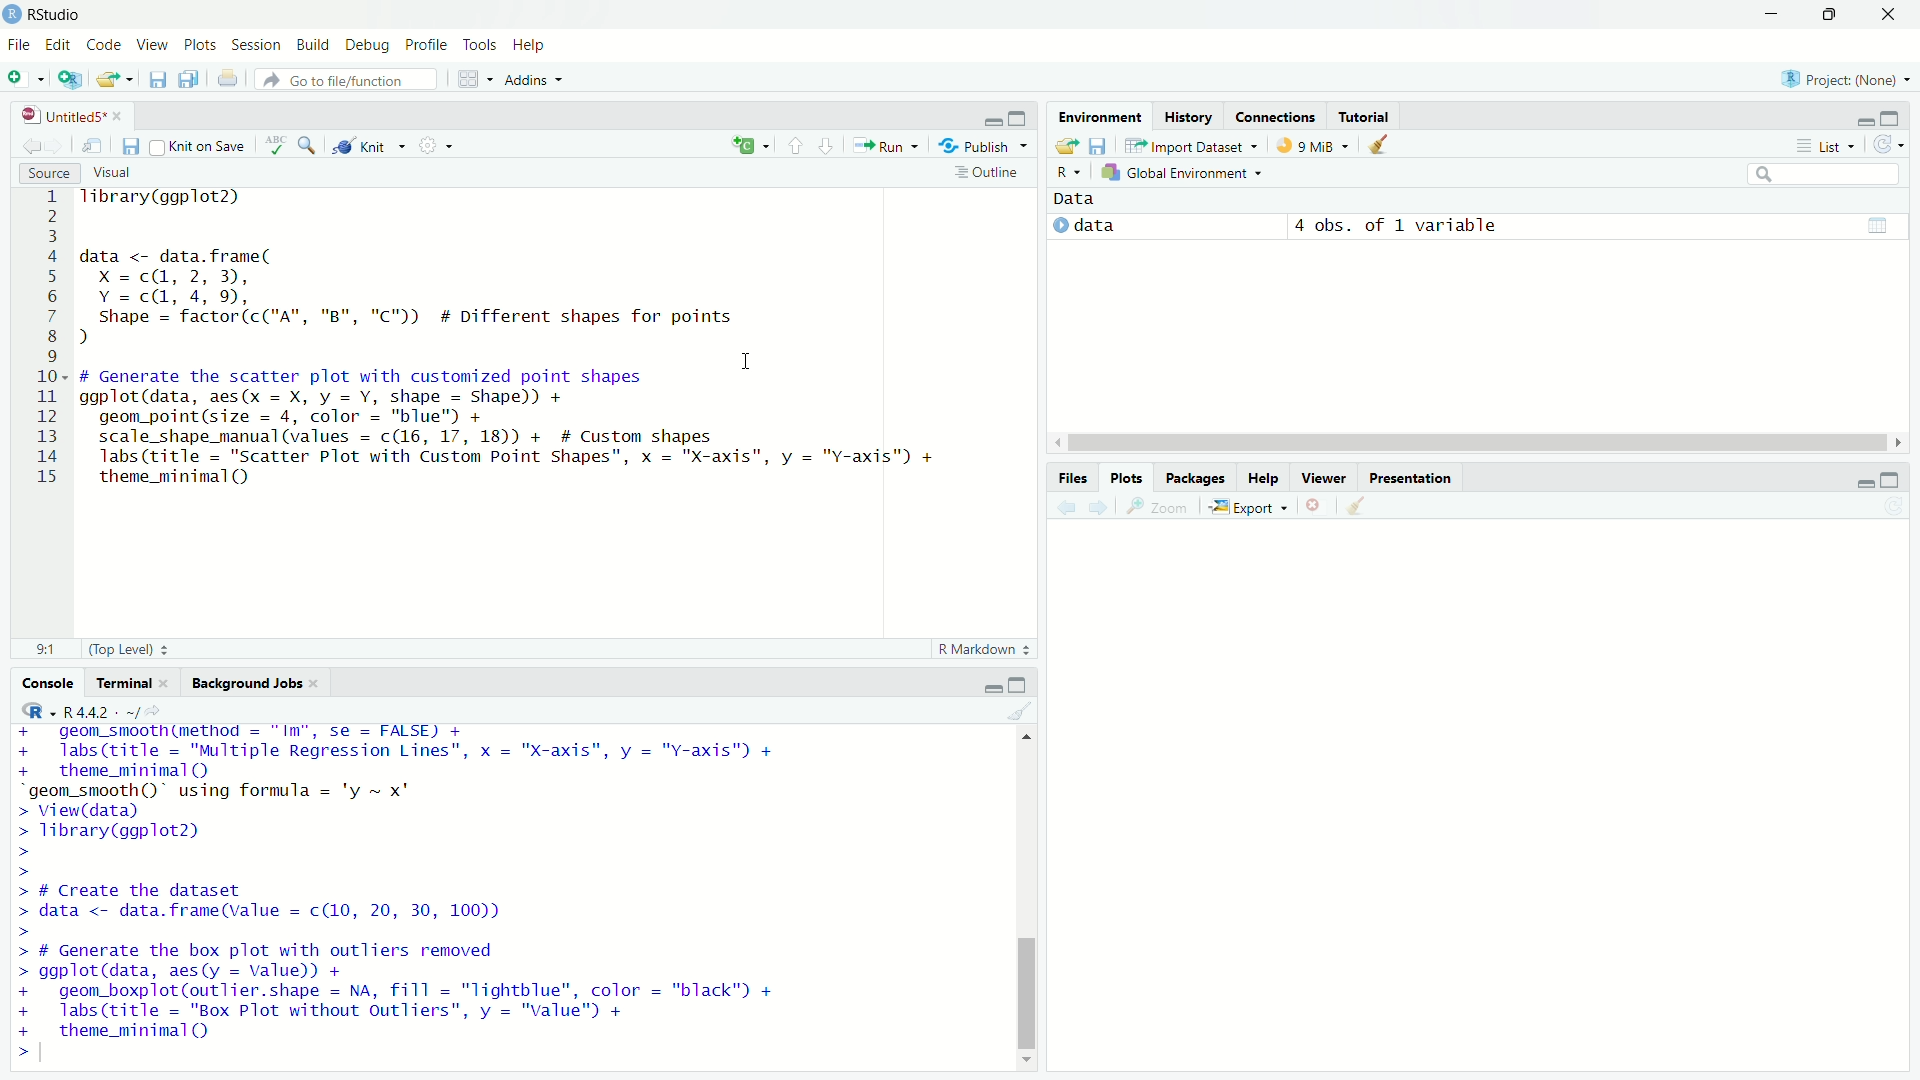 The image size is (1920, 1080). What do you see at coordinates (511, 340) in the screenshot?
I see `1ibrary(ggplot2)
data <- data.frame(
X =cQ, 2, 3),
Y=cd, 4,9,
Shape = factor(c("A", "B", "C")) # Different shapes for points
d
. . . I
# Generate the scatter plot with customized point shapes
ggplot(data, aes(x = X, y = Y, shape = Shape)) +
geom_point(size = 4, color = "blue") +
scale_shape_manual (values = c(16, 17, 18)) + # Custom shapes
Tabs (title = "Scatter Plot with Custom Point Shapes", x = "X-axis", y = "Y-axis") +
theme_minimal()` at bounding box center [511, 340].